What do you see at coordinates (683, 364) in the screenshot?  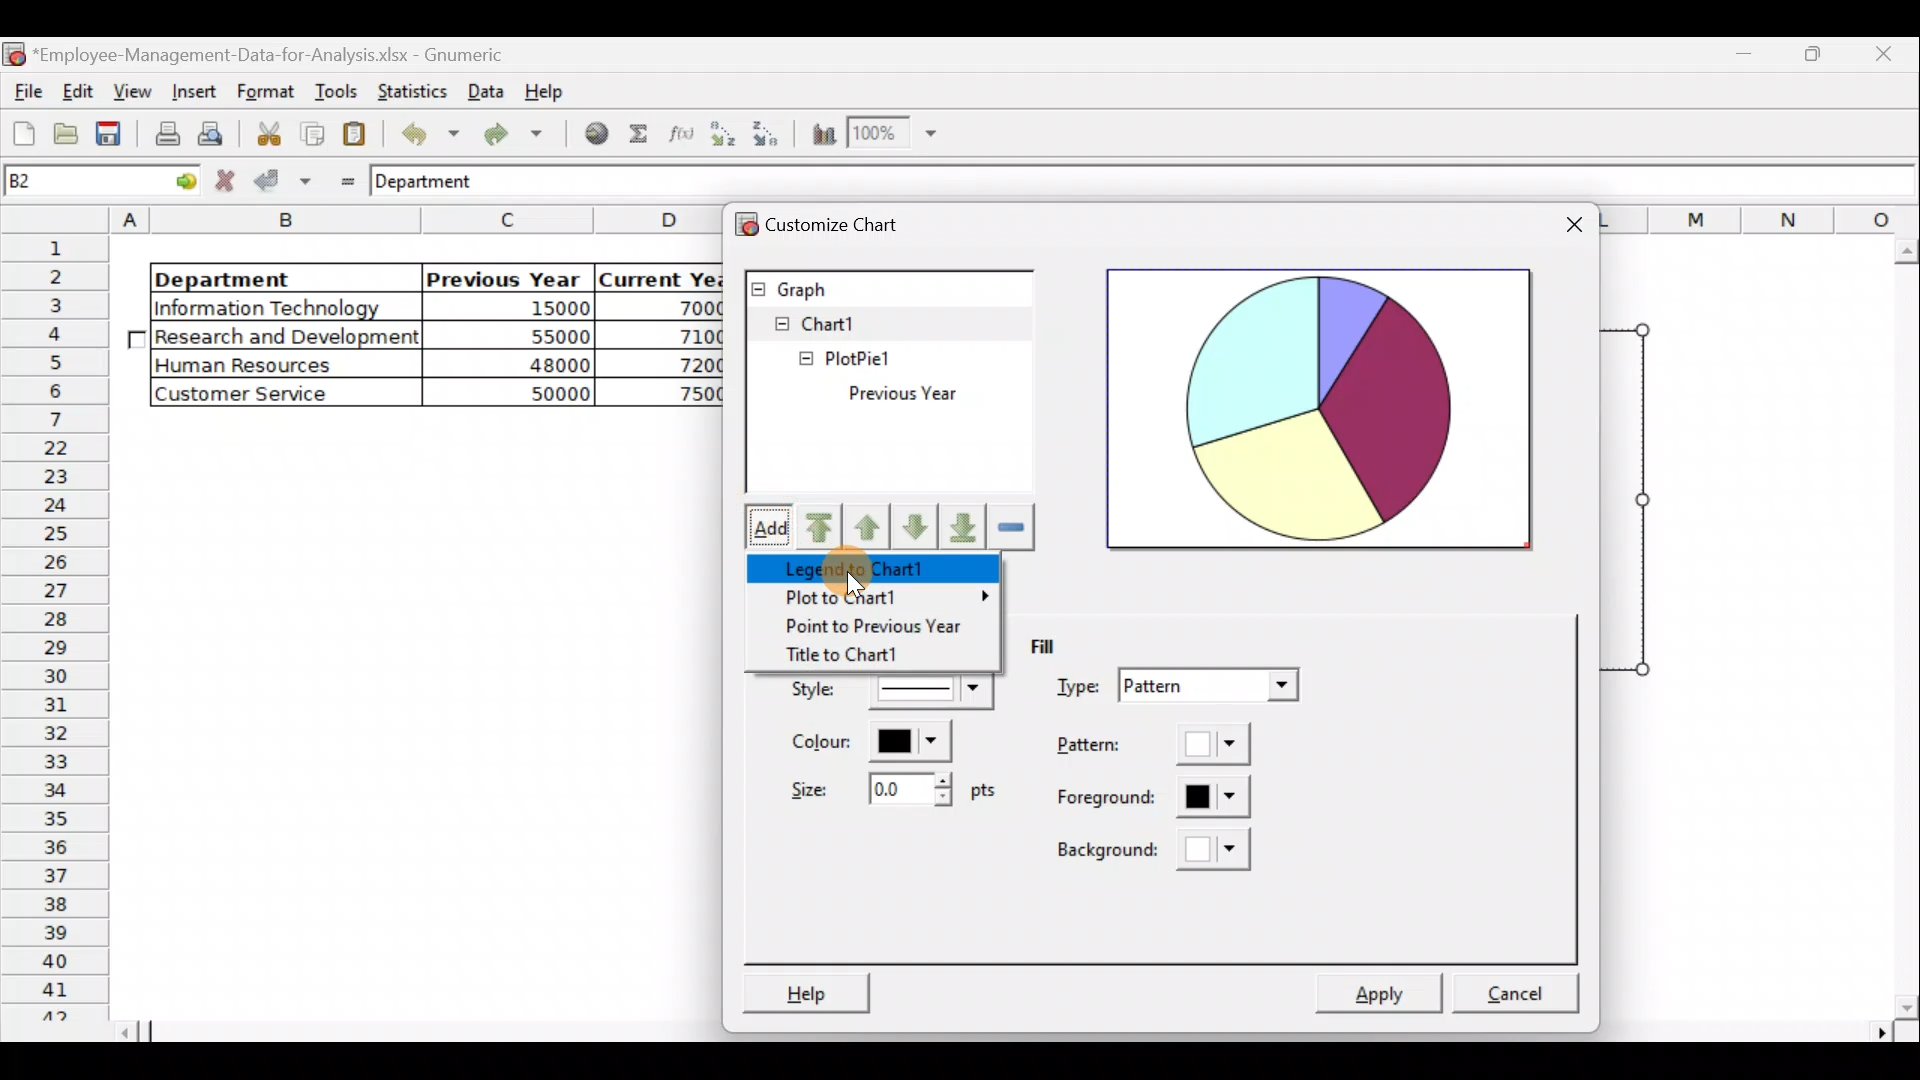 I see `72000` at bounding box center [683, 364].